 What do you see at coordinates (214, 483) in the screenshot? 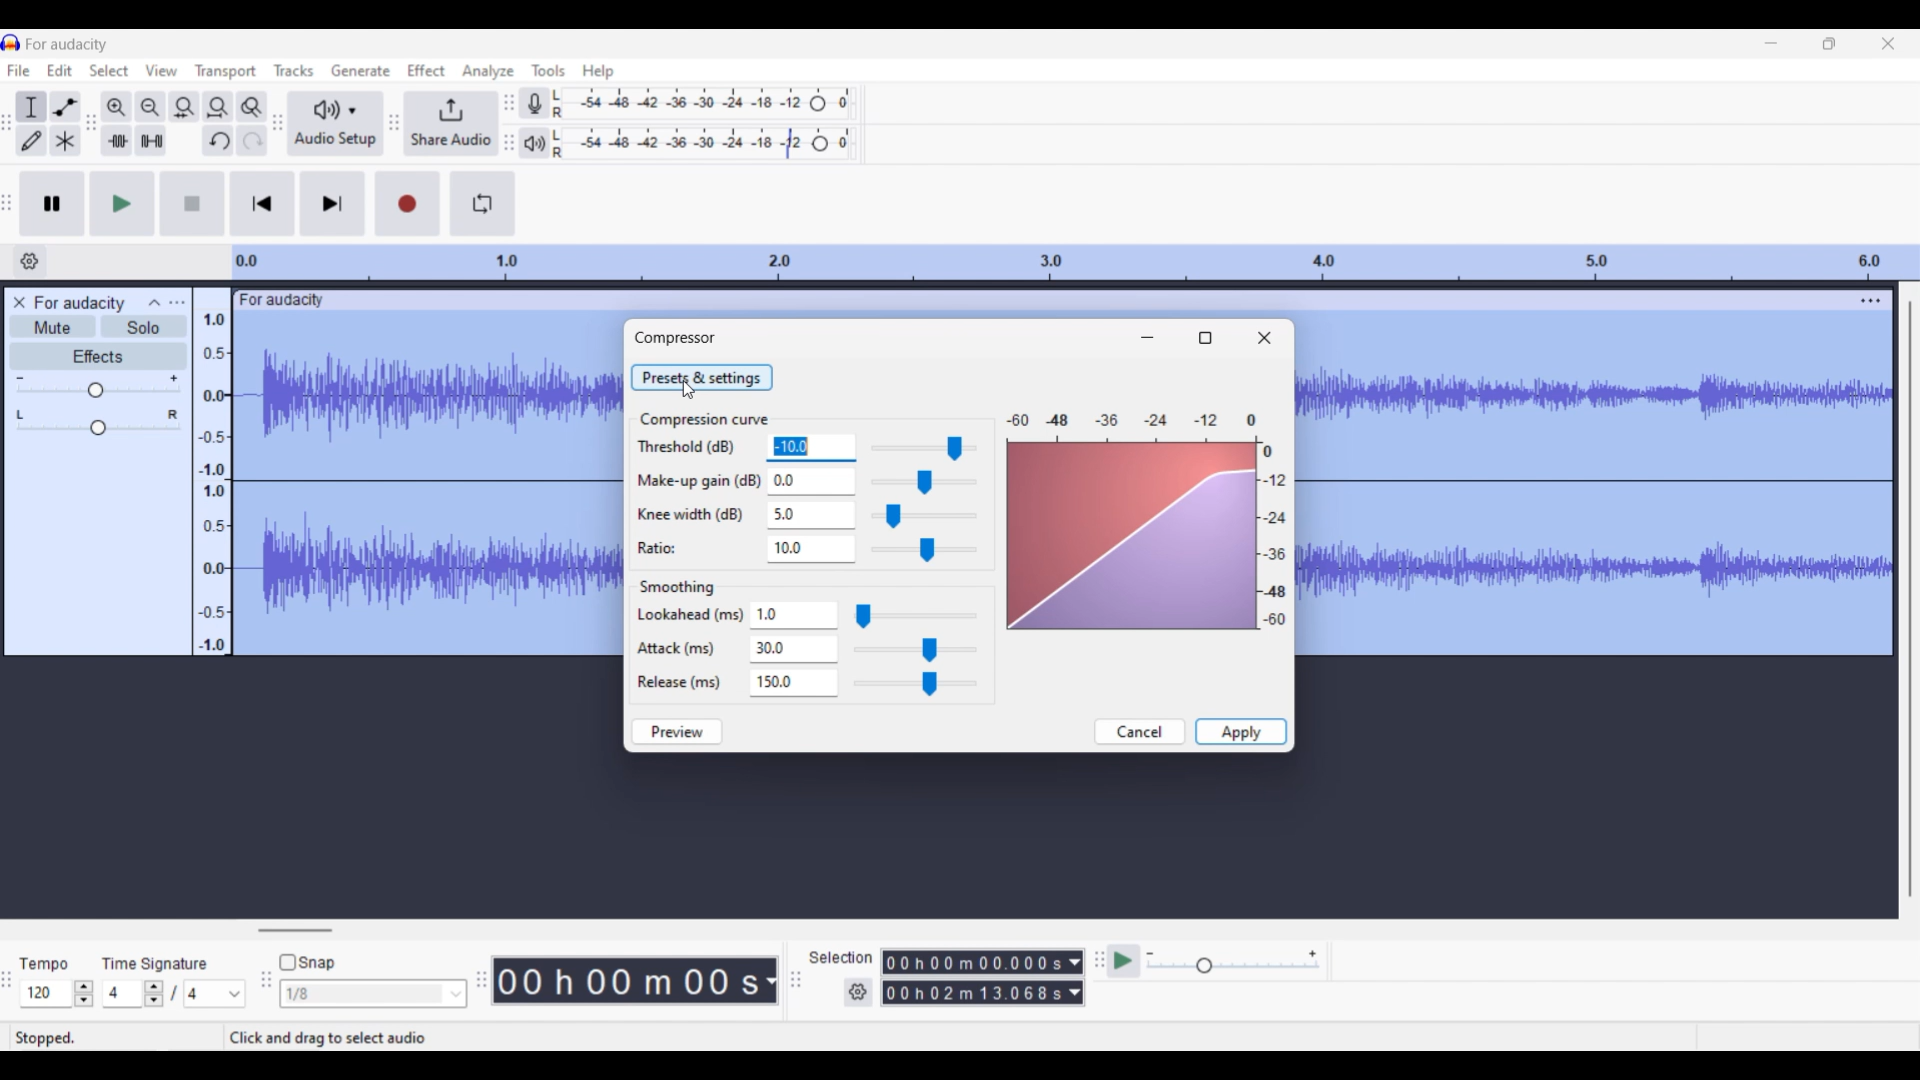
I see `Scale to measure sound intensity` at bounding box center [214, 483].